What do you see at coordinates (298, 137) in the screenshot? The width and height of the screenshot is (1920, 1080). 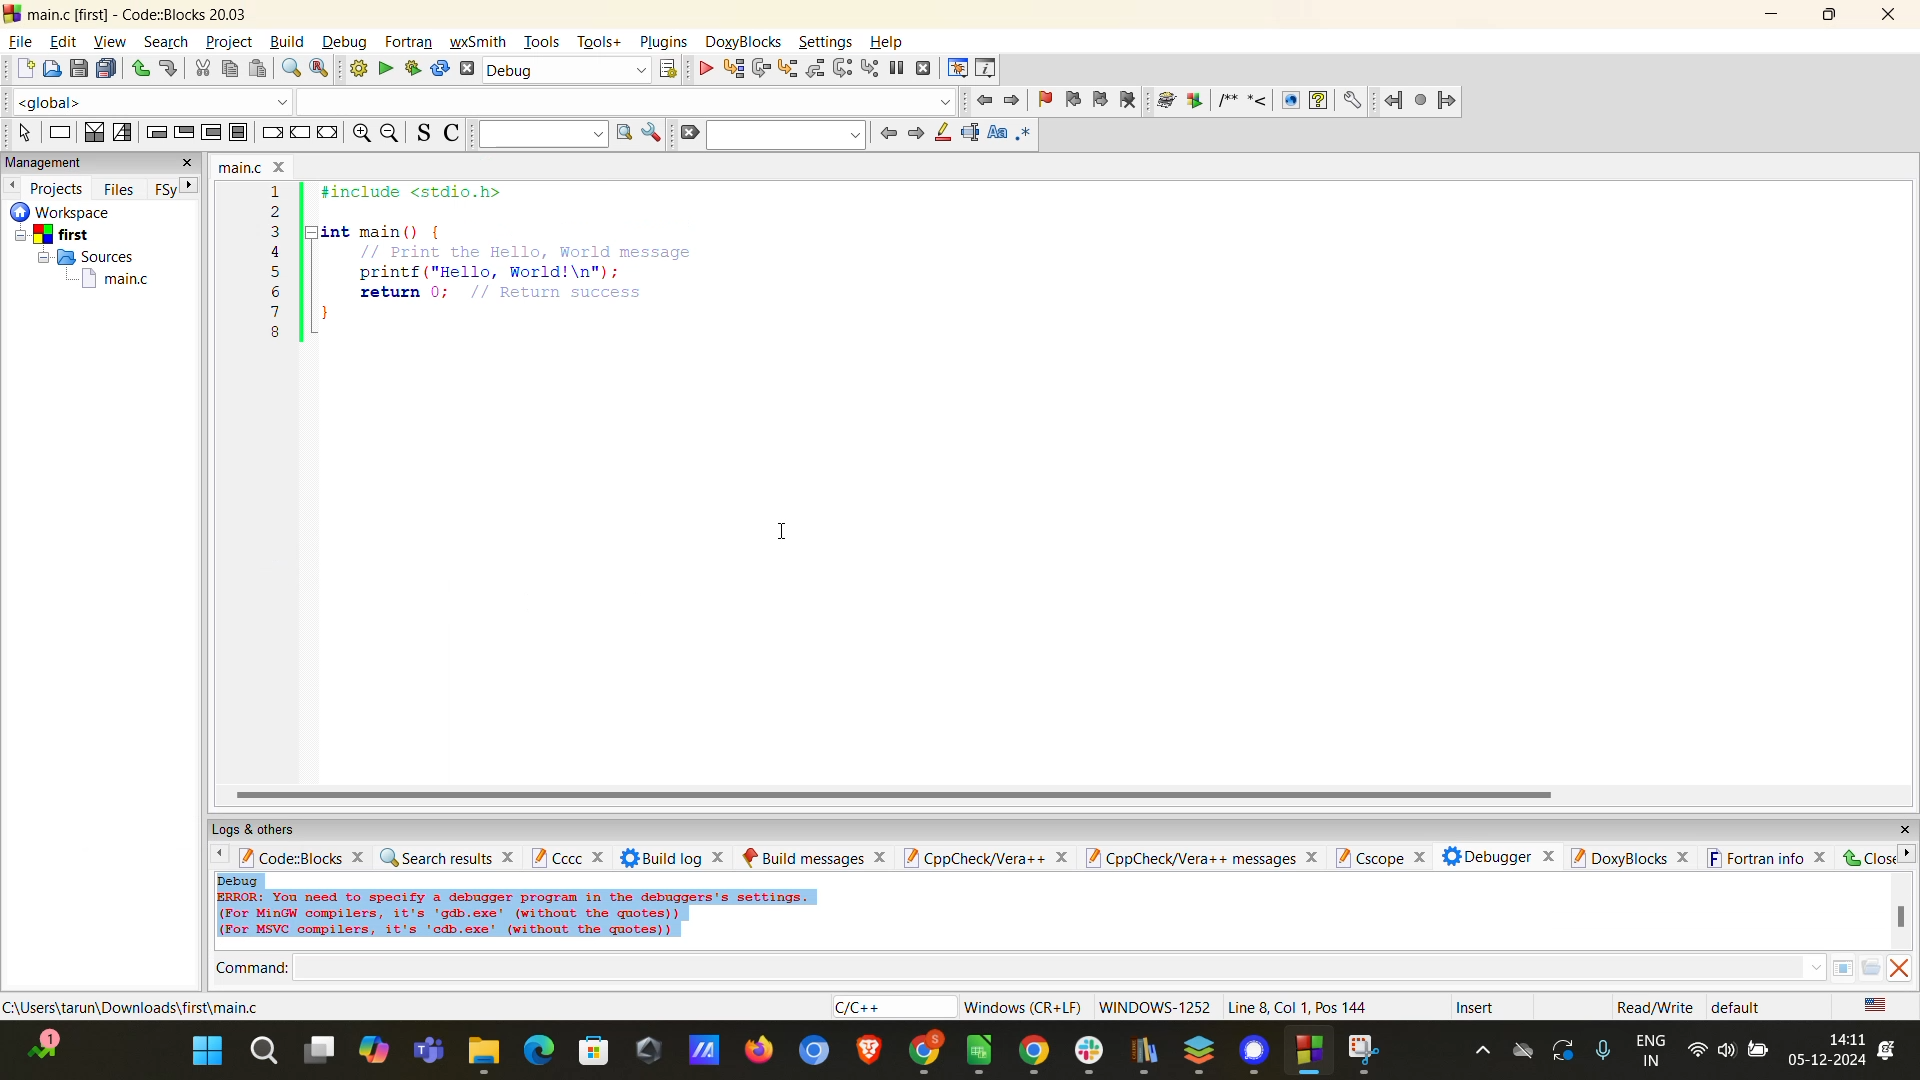 I see `continue instruction` at bounding box center [298, 137].